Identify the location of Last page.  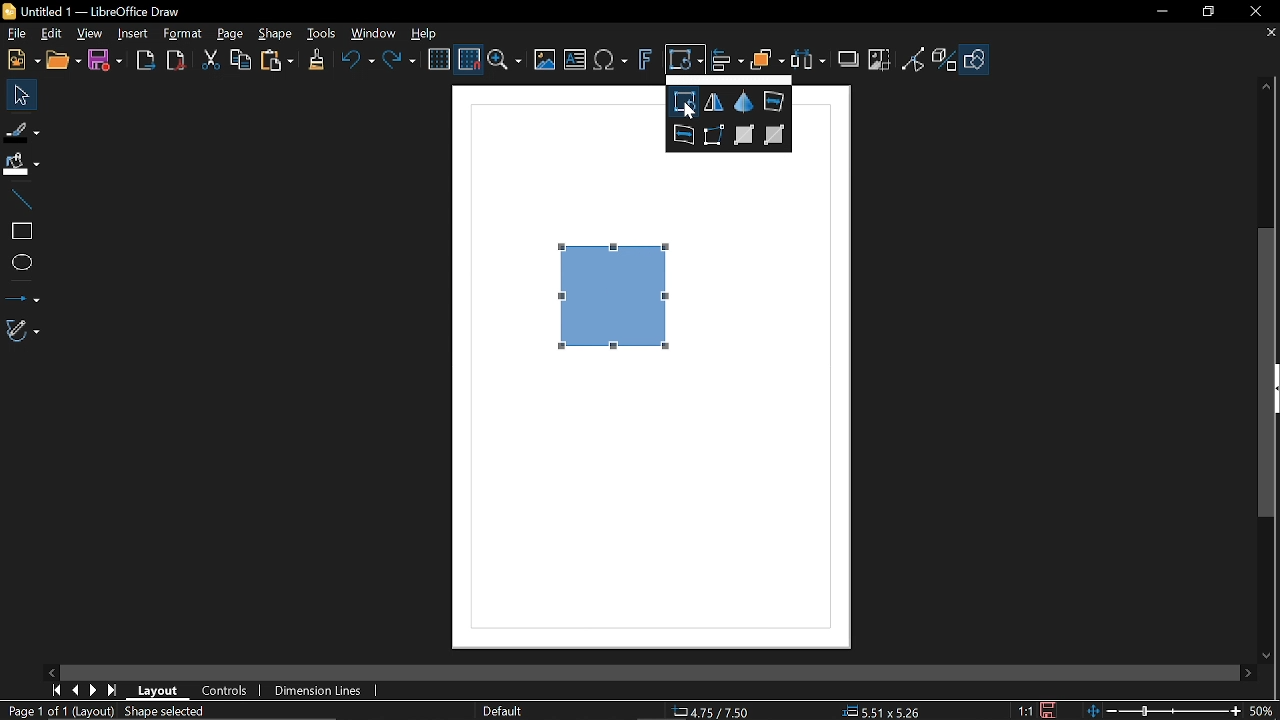
(112, 691).